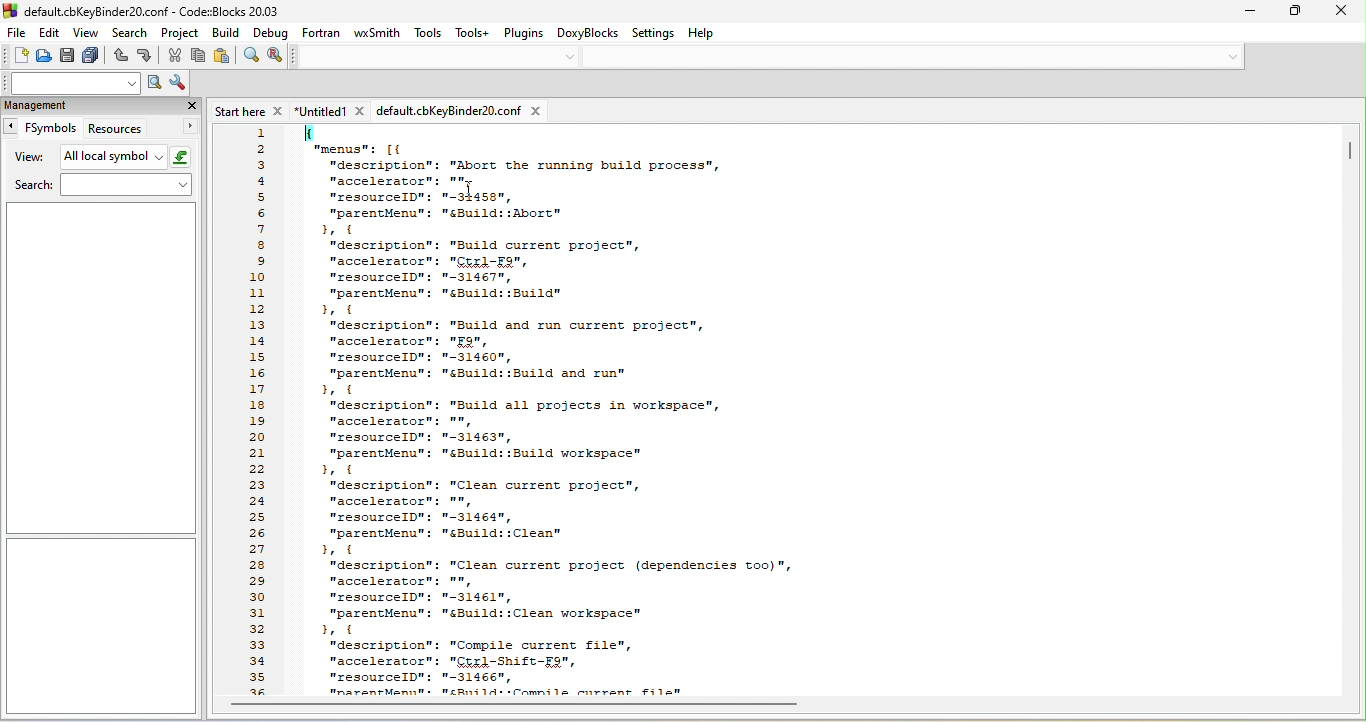 This screenshot has height=722, width=1366. What do you see at coordinates (1243, 13) in the screenshot?
I see `minimize` at bounding box center [1243, 13].